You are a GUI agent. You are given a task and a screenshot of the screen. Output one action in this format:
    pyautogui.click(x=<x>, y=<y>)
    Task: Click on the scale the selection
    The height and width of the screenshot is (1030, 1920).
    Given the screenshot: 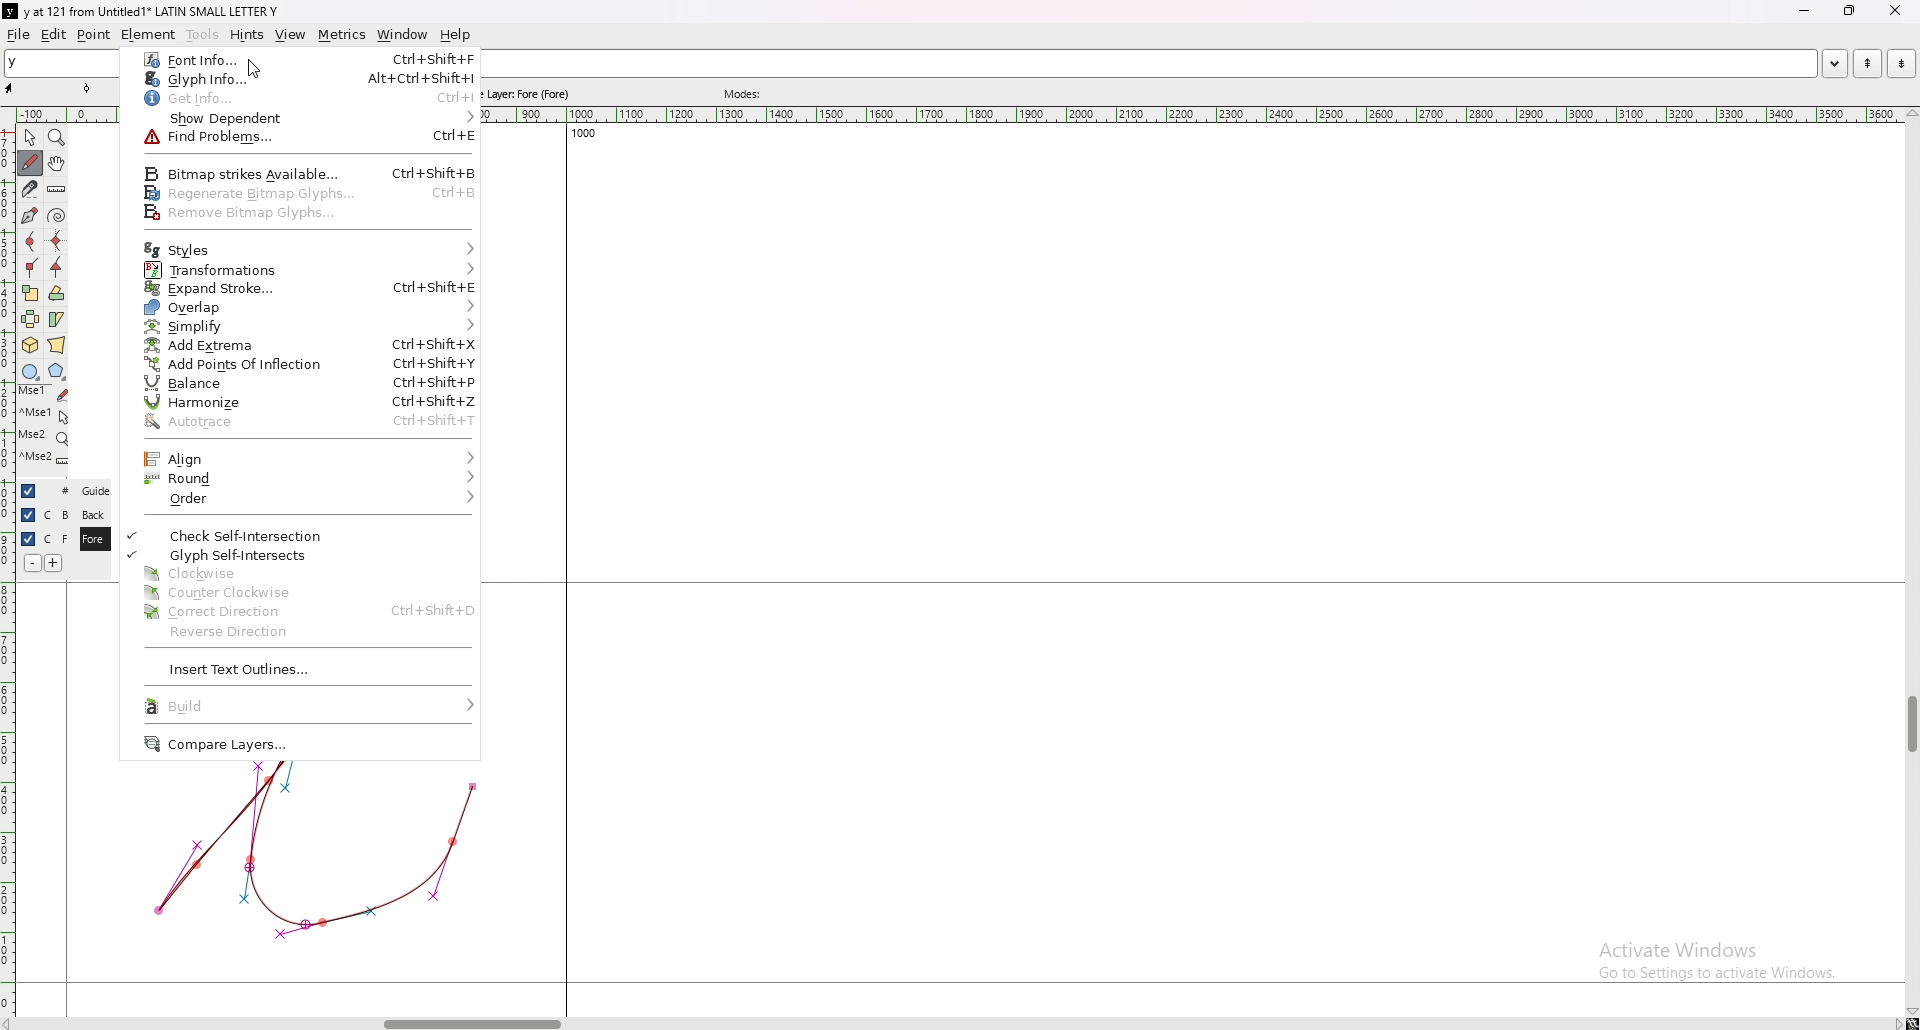 What is the action you would take?
    pyautogui.click(x=30, y=293)
    